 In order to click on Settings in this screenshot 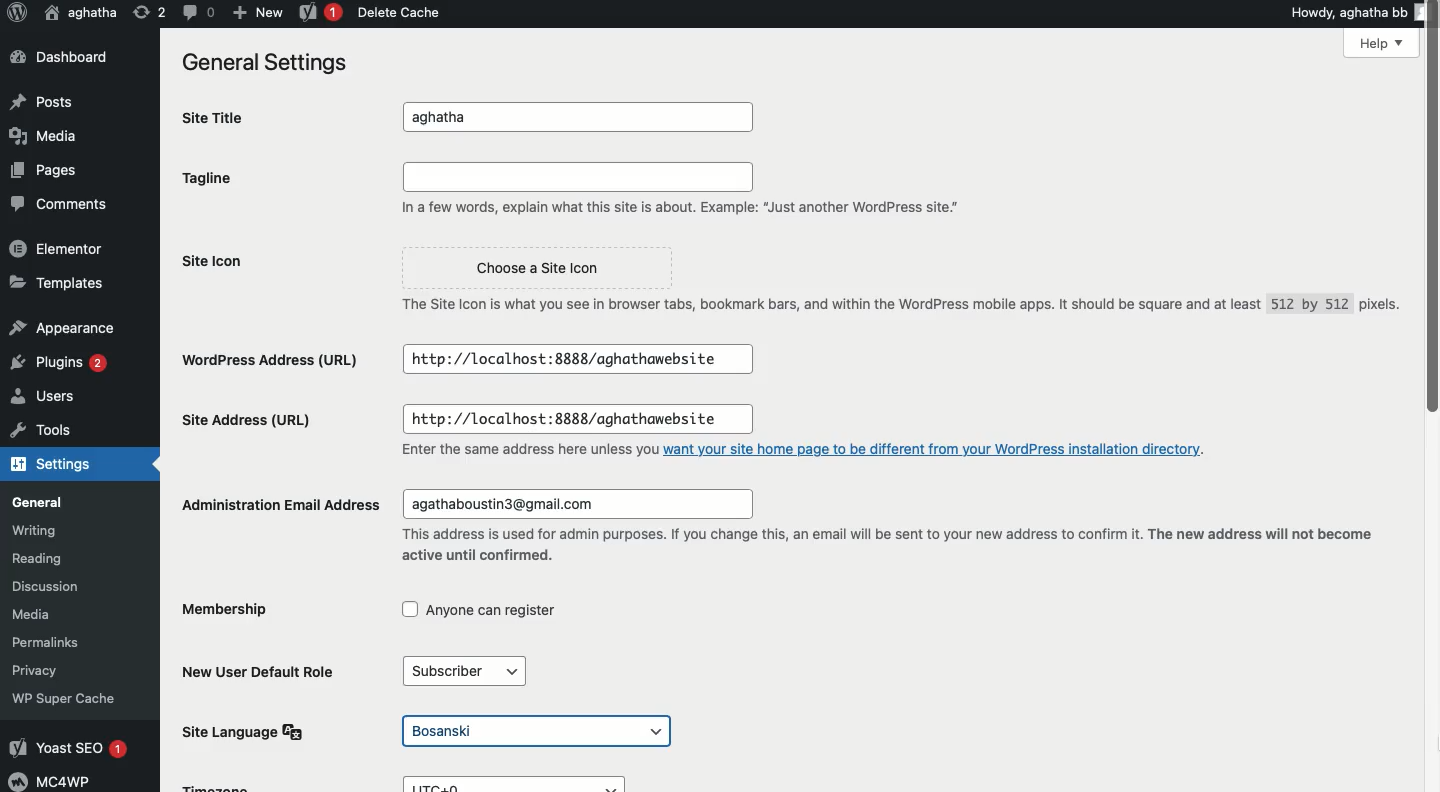, I will do `click(49, 466)`.